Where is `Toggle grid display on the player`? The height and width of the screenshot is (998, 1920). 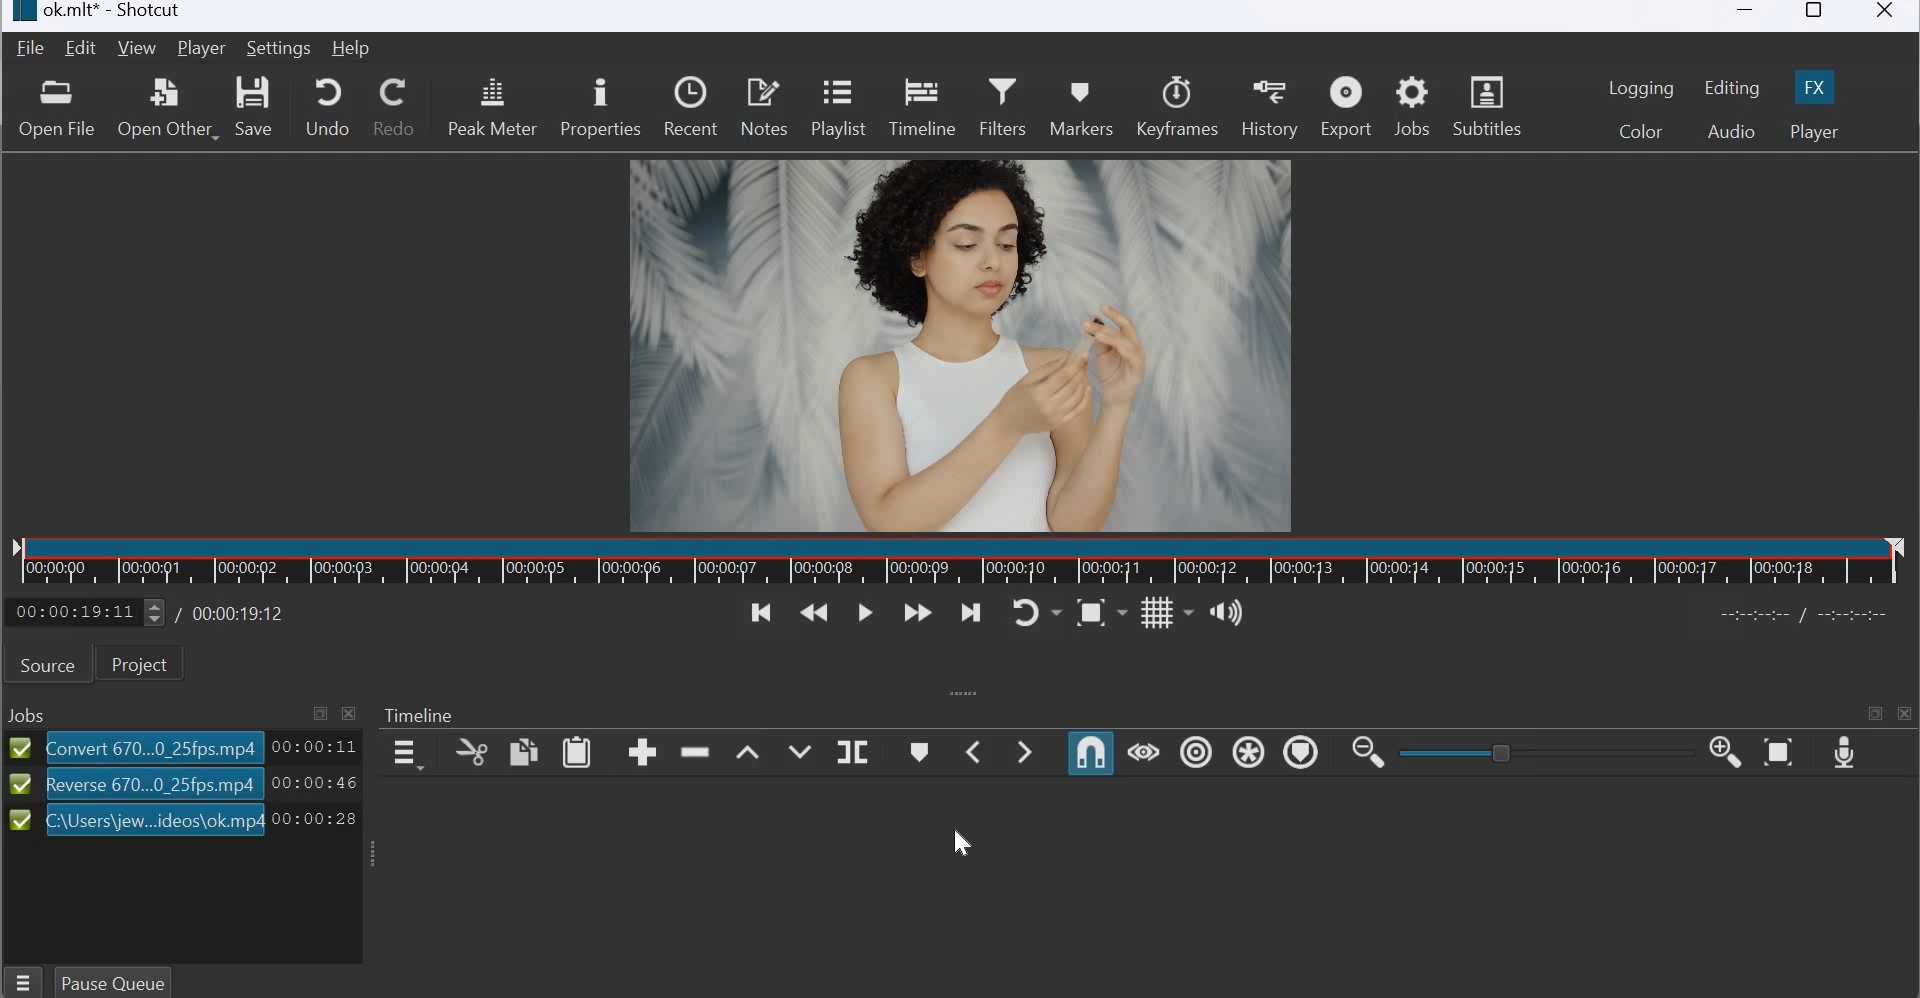
Toggle grid display on the player is located at coordinates (1166, 611).